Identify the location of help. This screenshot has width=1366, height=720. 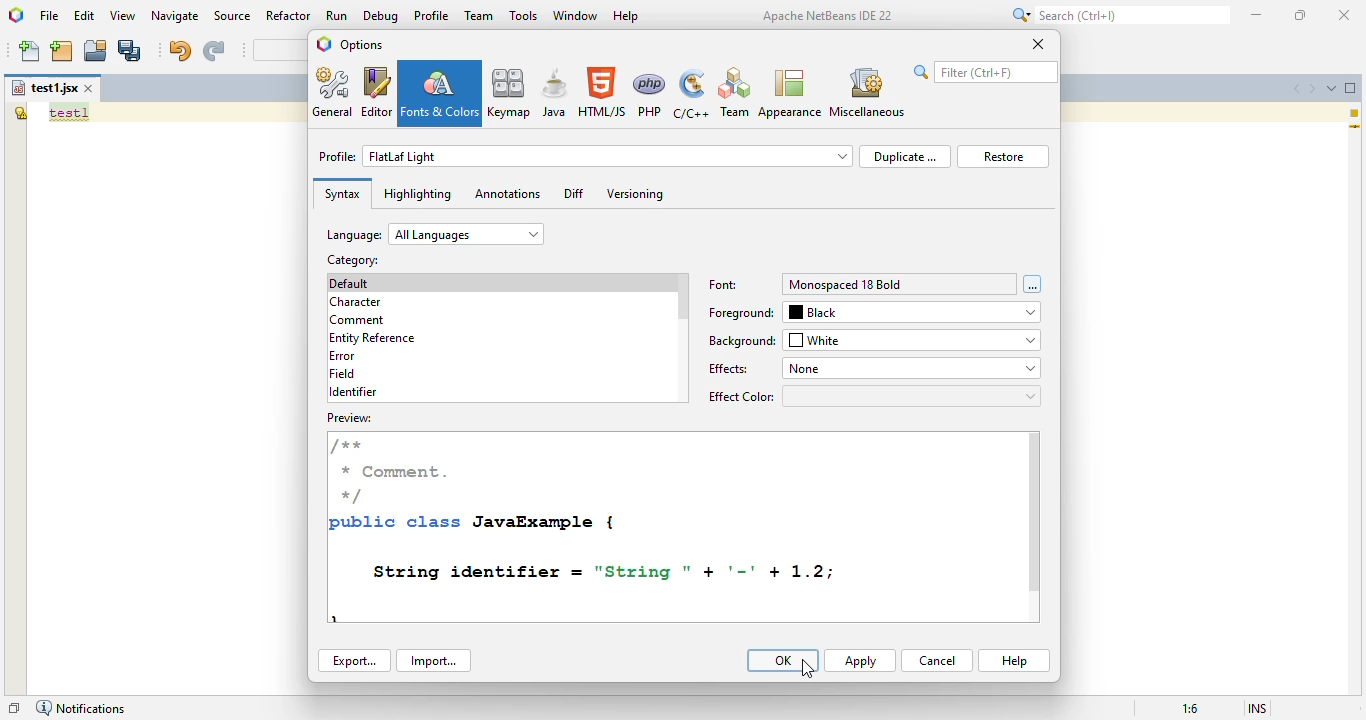
(626, 16).